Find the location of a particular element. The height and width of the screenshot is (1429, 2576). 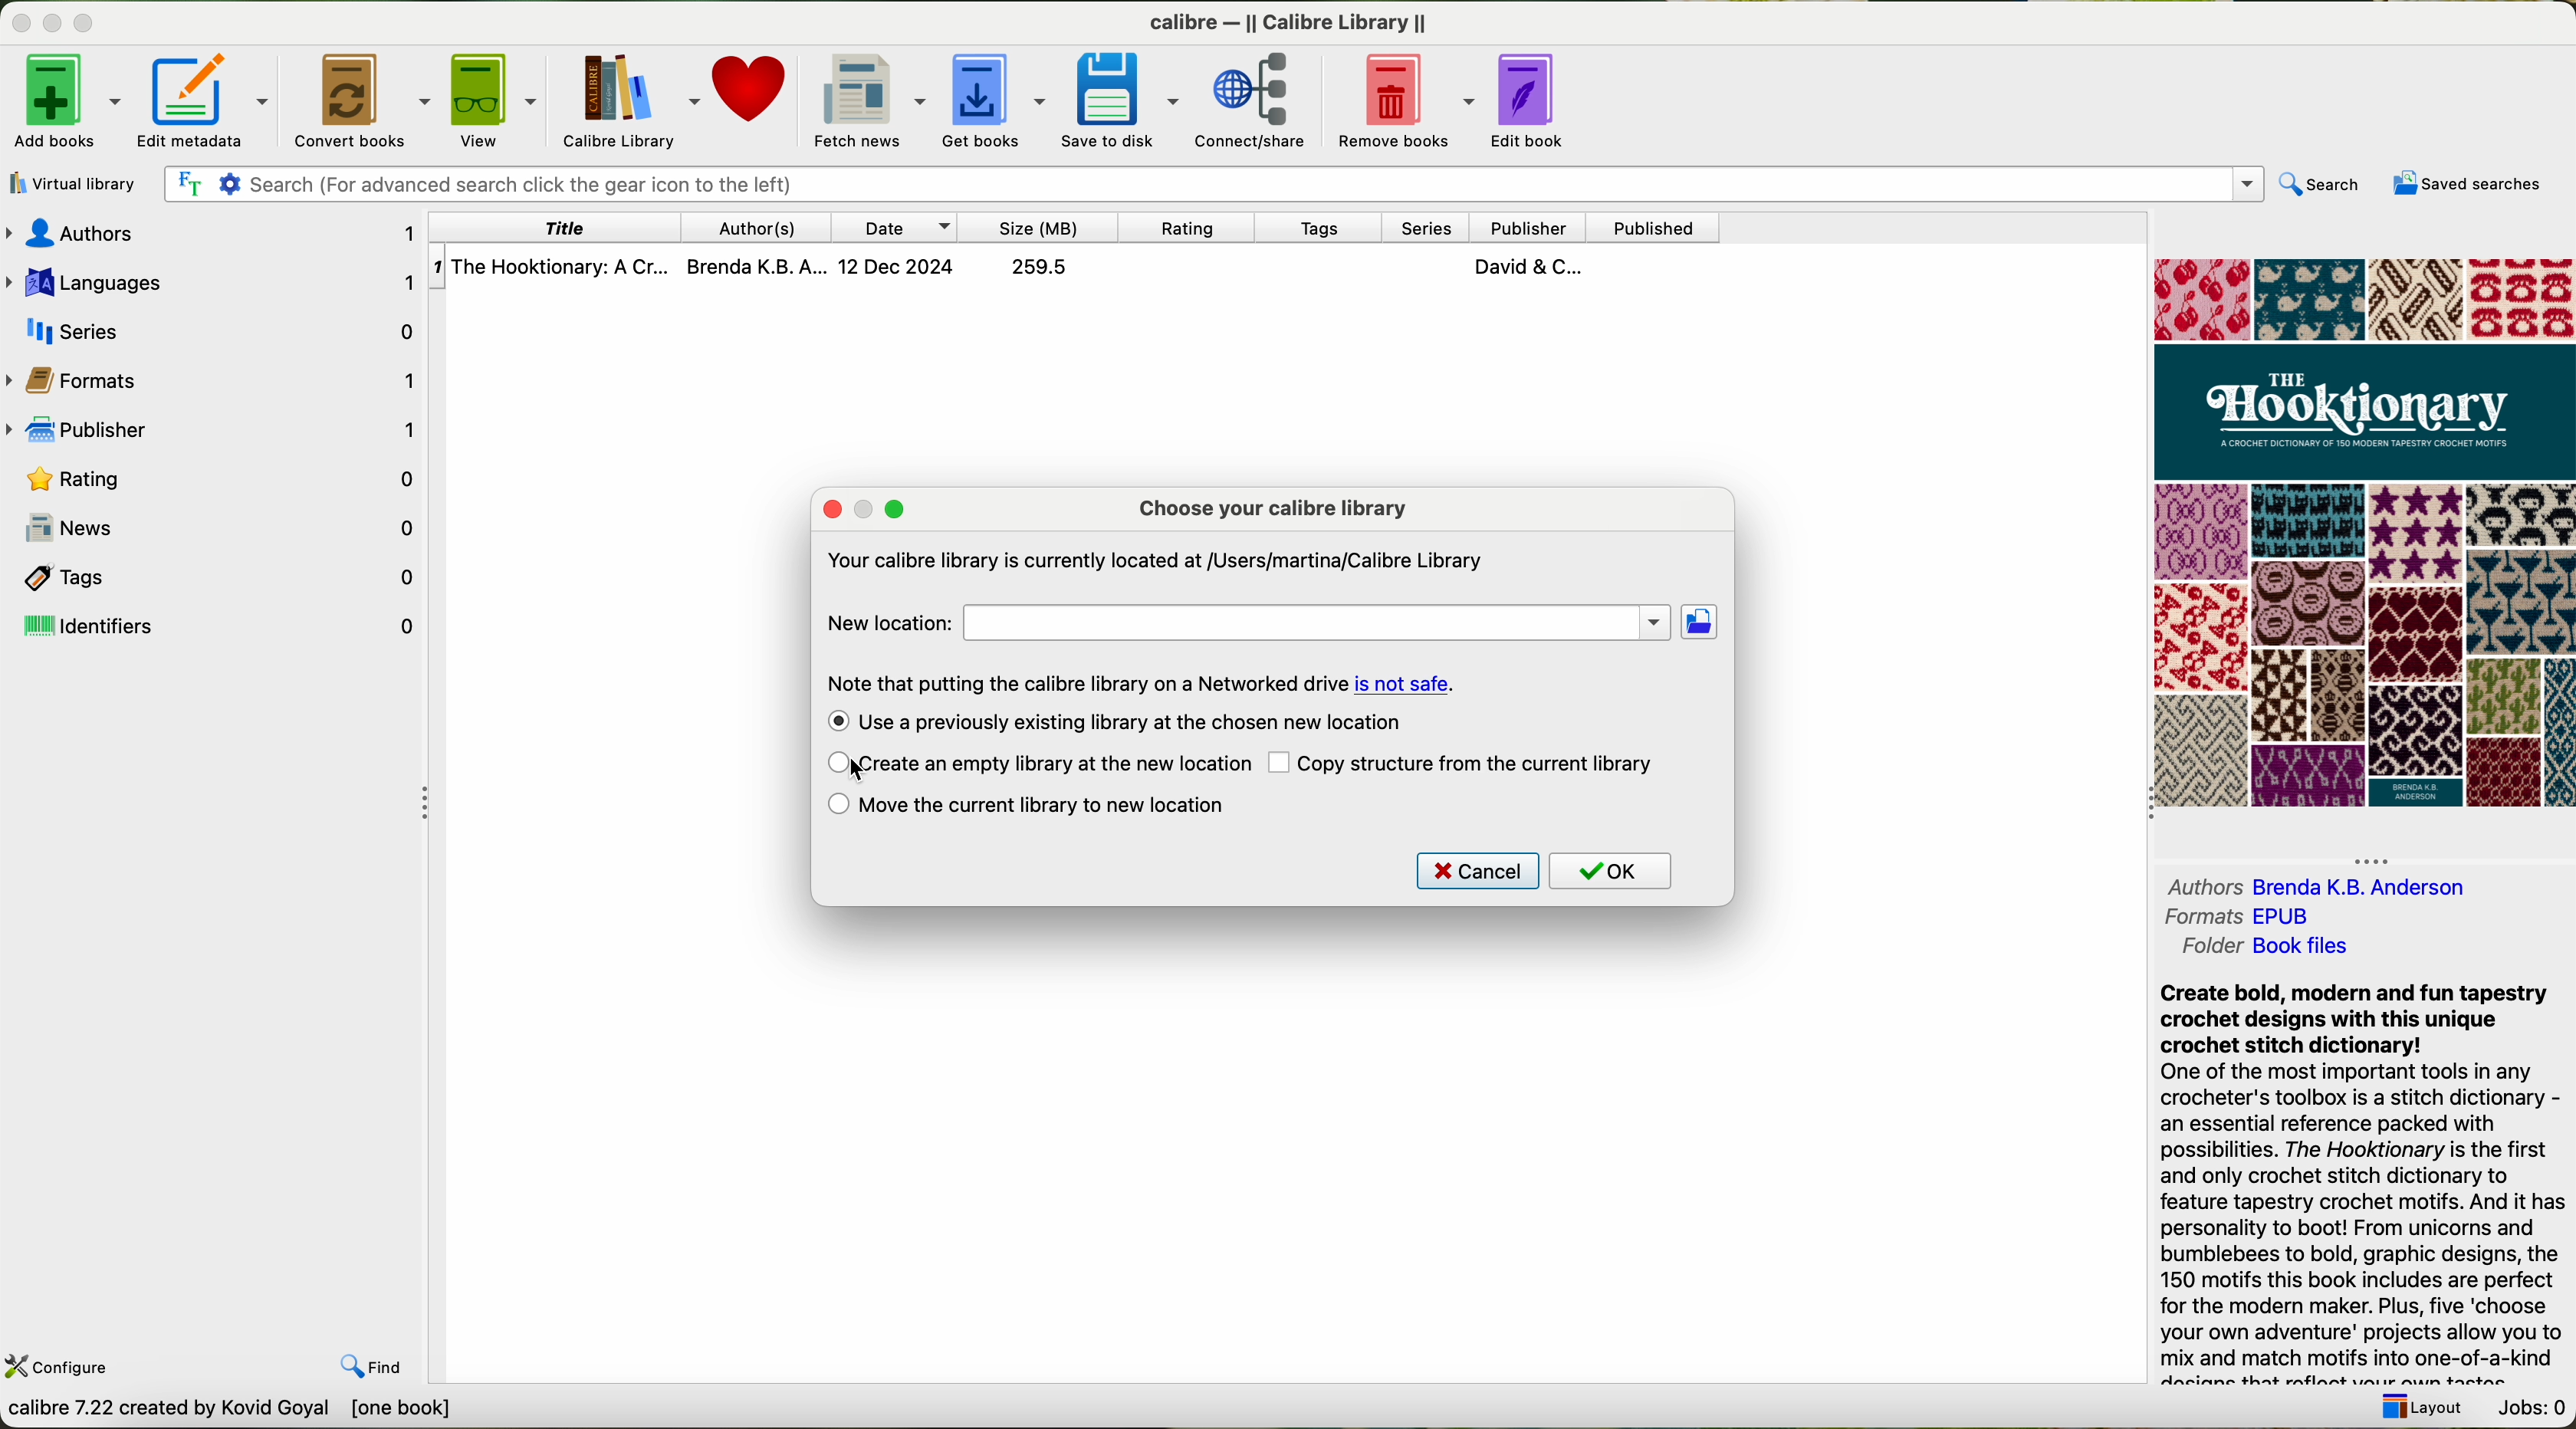

search is located at coordinates (2325, 185).